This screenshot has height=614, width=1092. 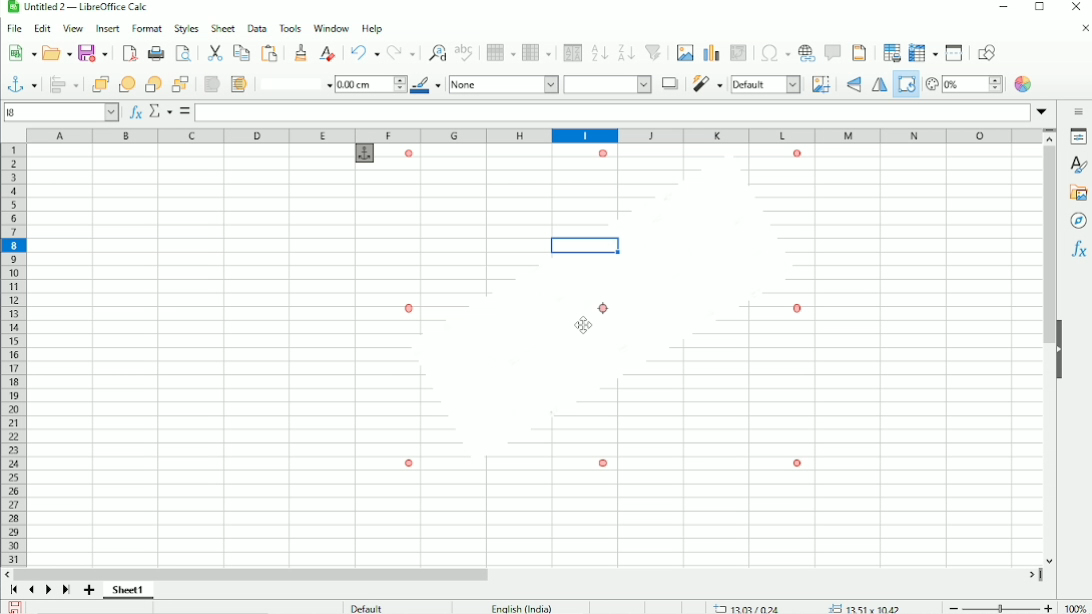 I want to click on Insert hyperlink, so click(x=806, y=53).